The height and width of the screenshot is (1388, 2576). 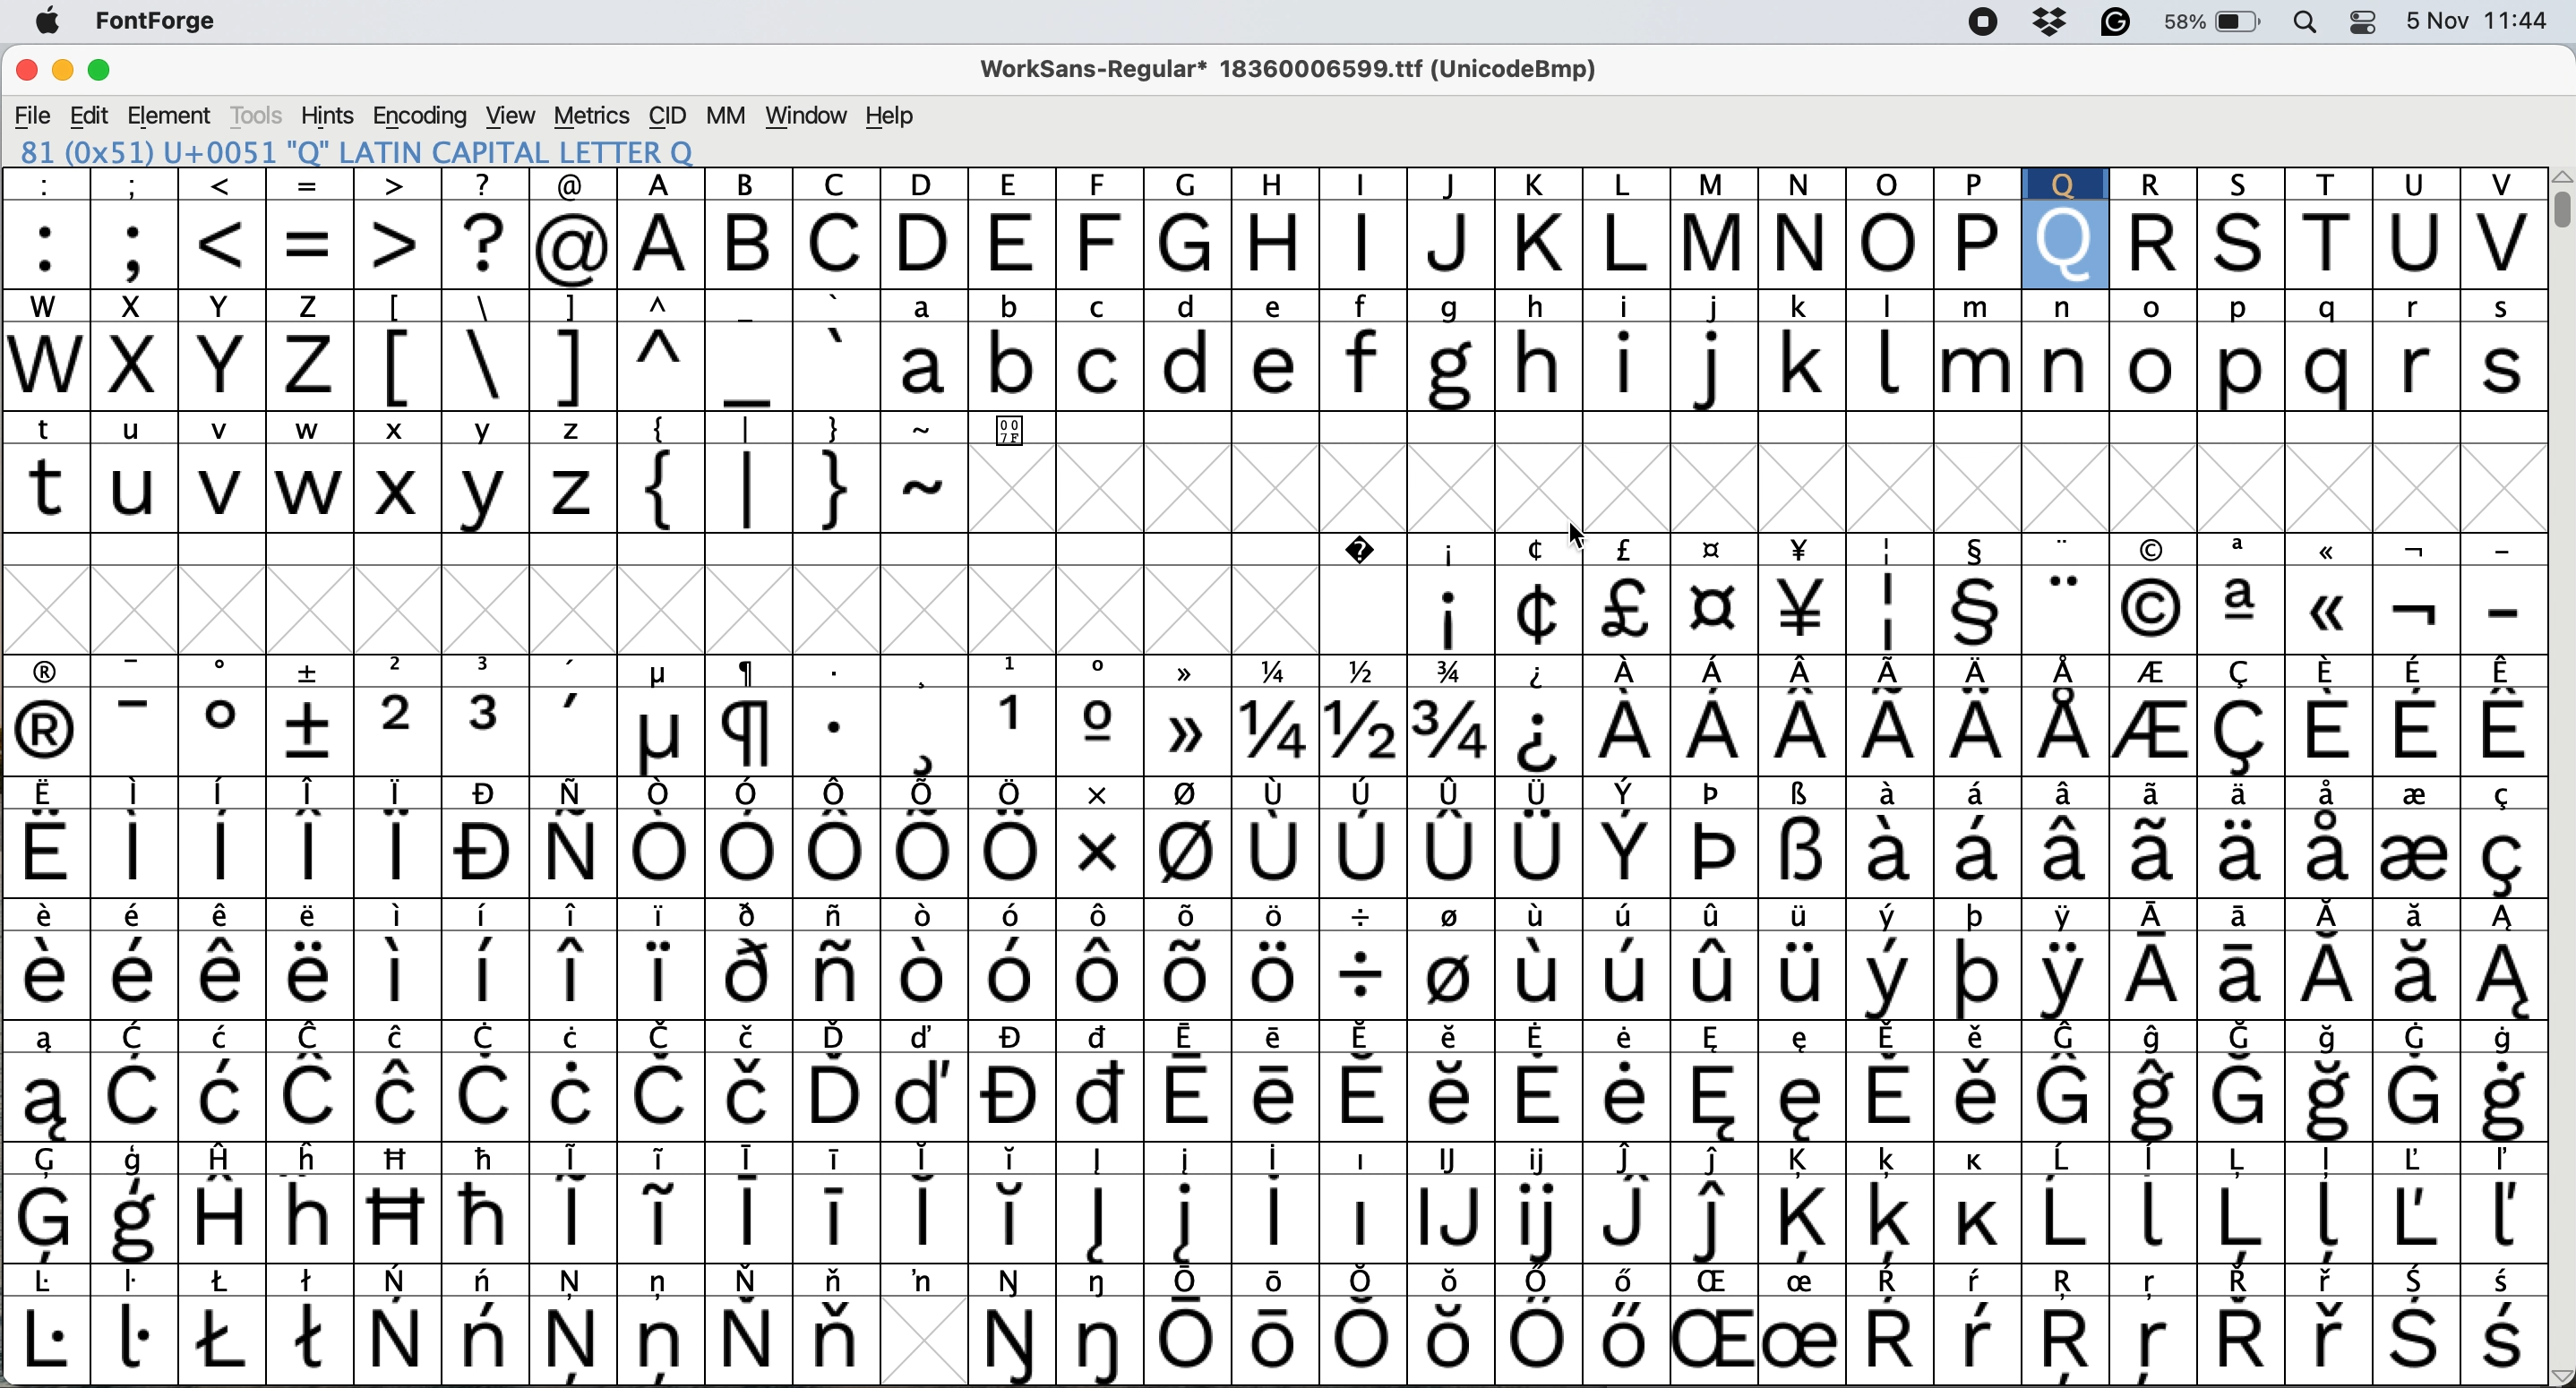 What do you see at coordinates (1280, 1218) in the screenshot?
I see `special characters` at bounding box center [1280, 1218].